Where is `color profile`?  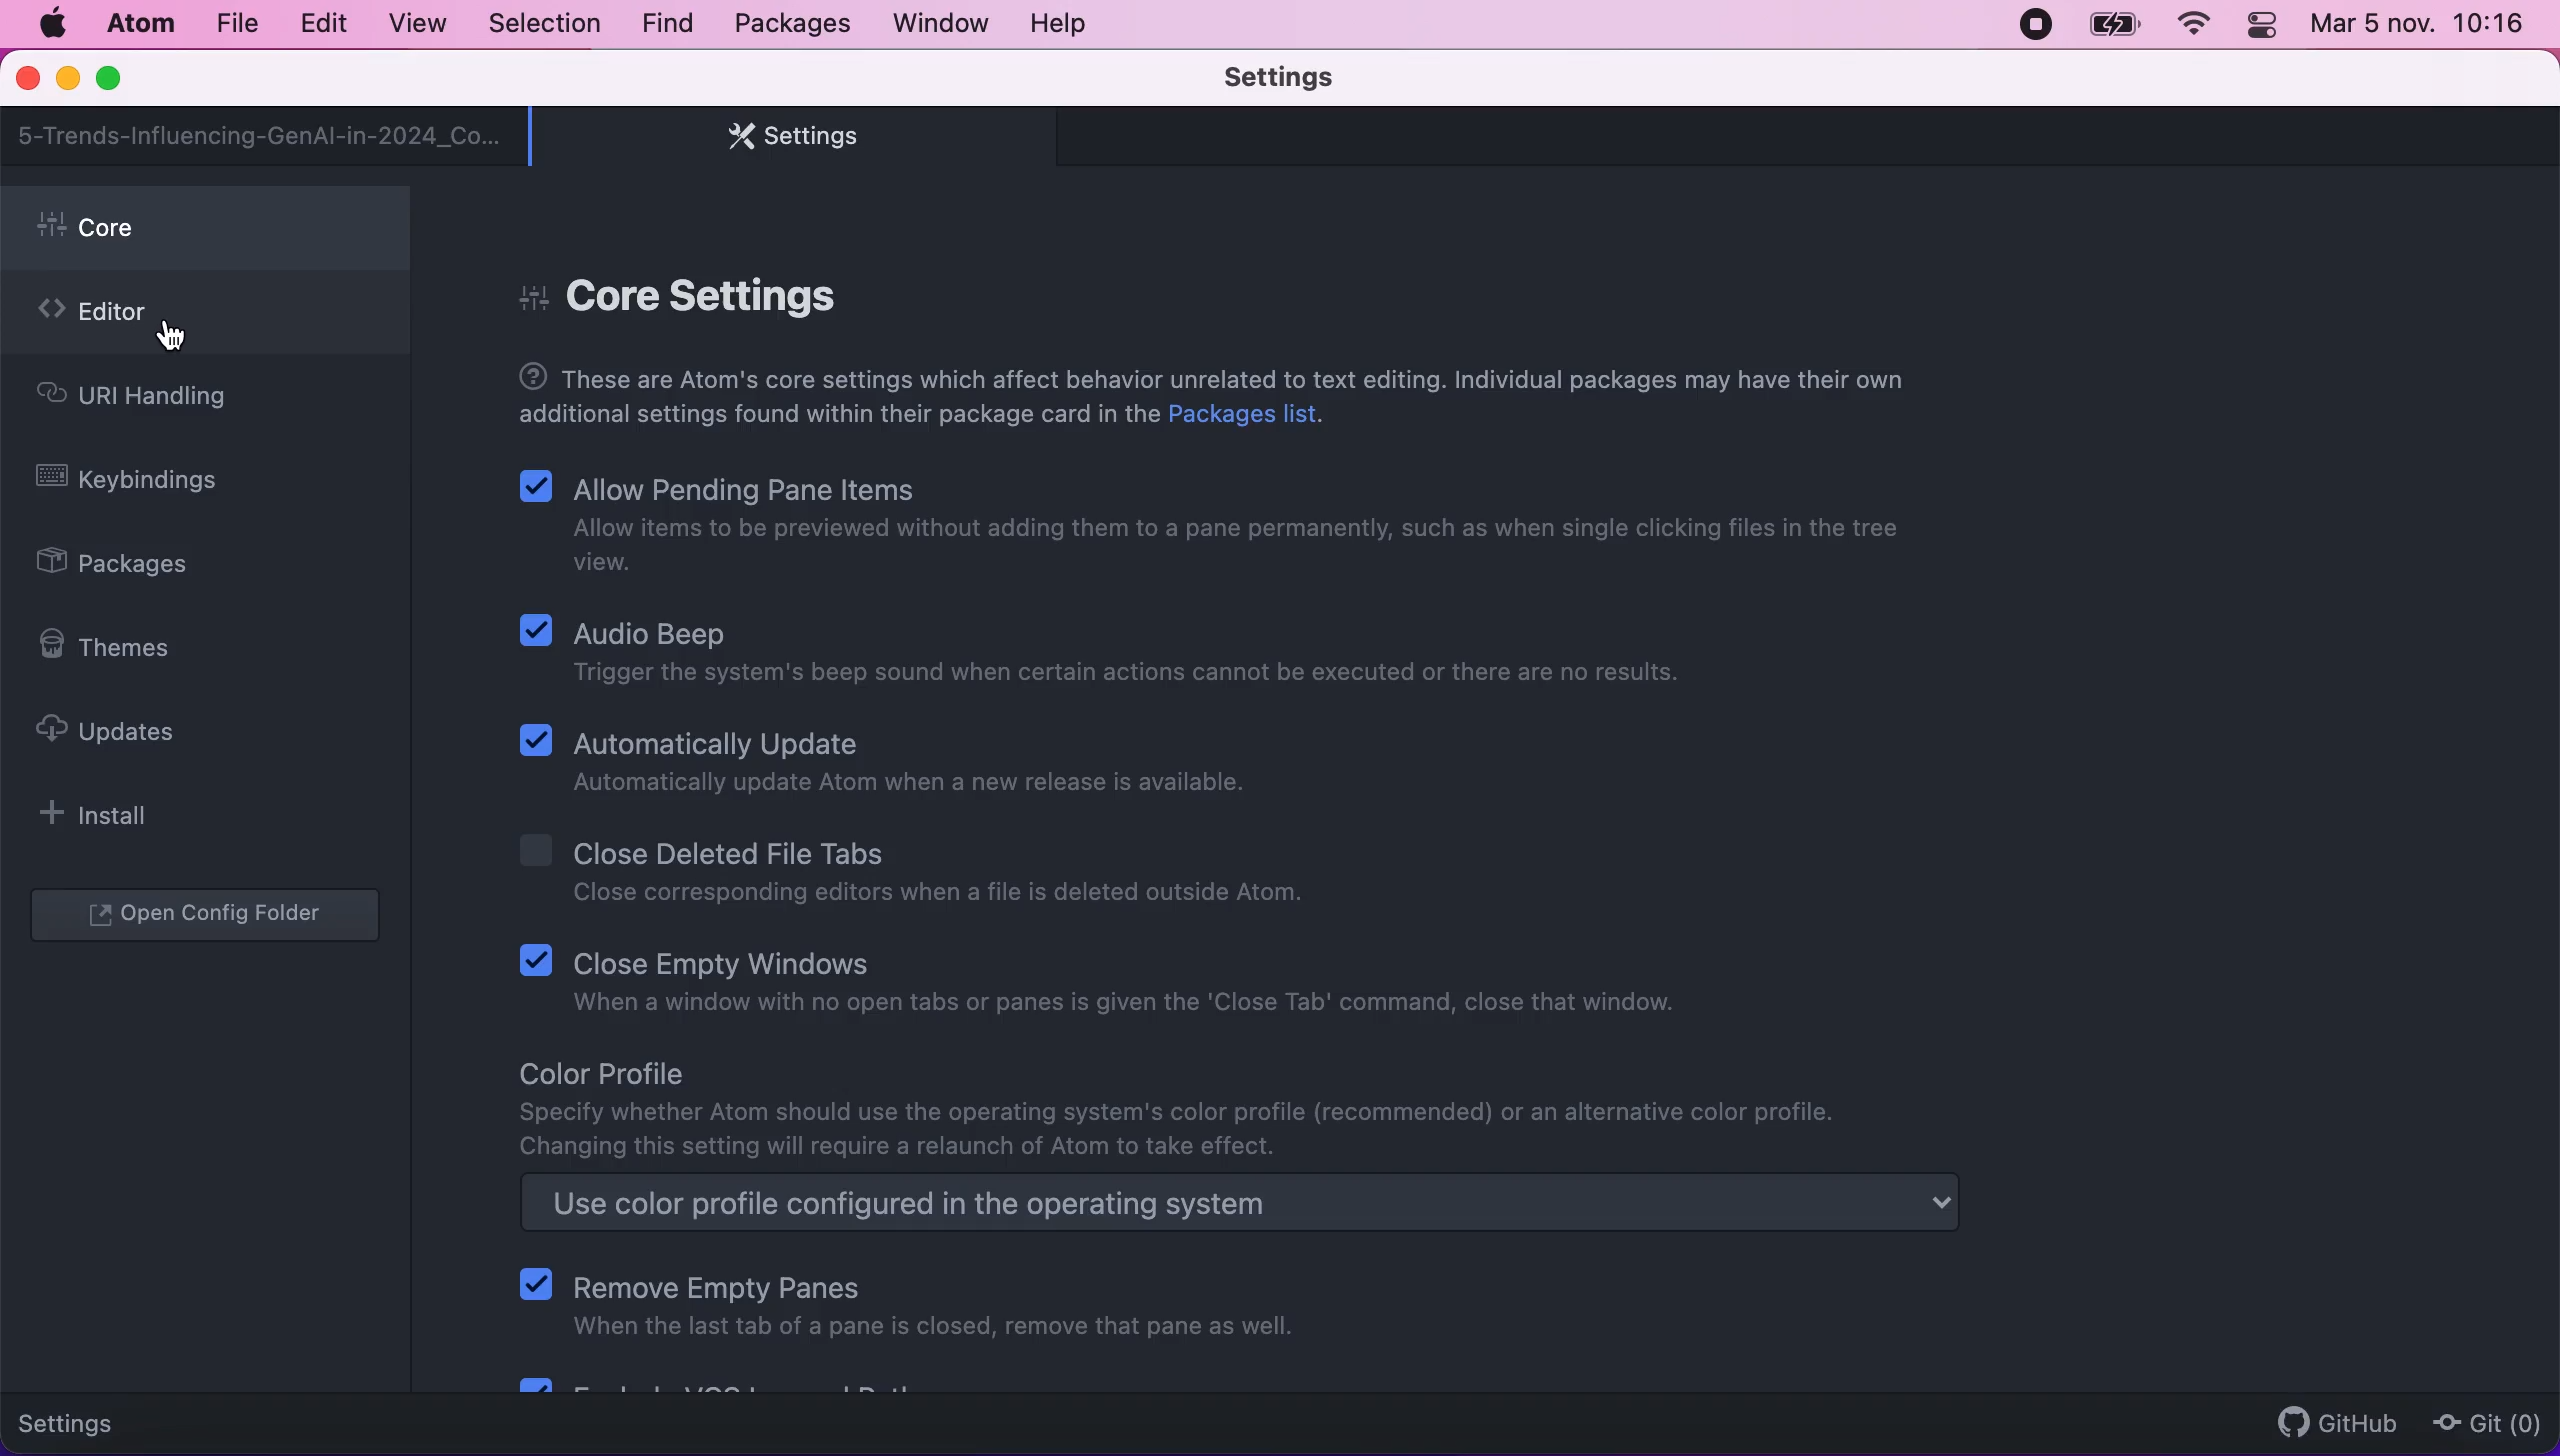
color profile is located at coordinates (1192, 1110).